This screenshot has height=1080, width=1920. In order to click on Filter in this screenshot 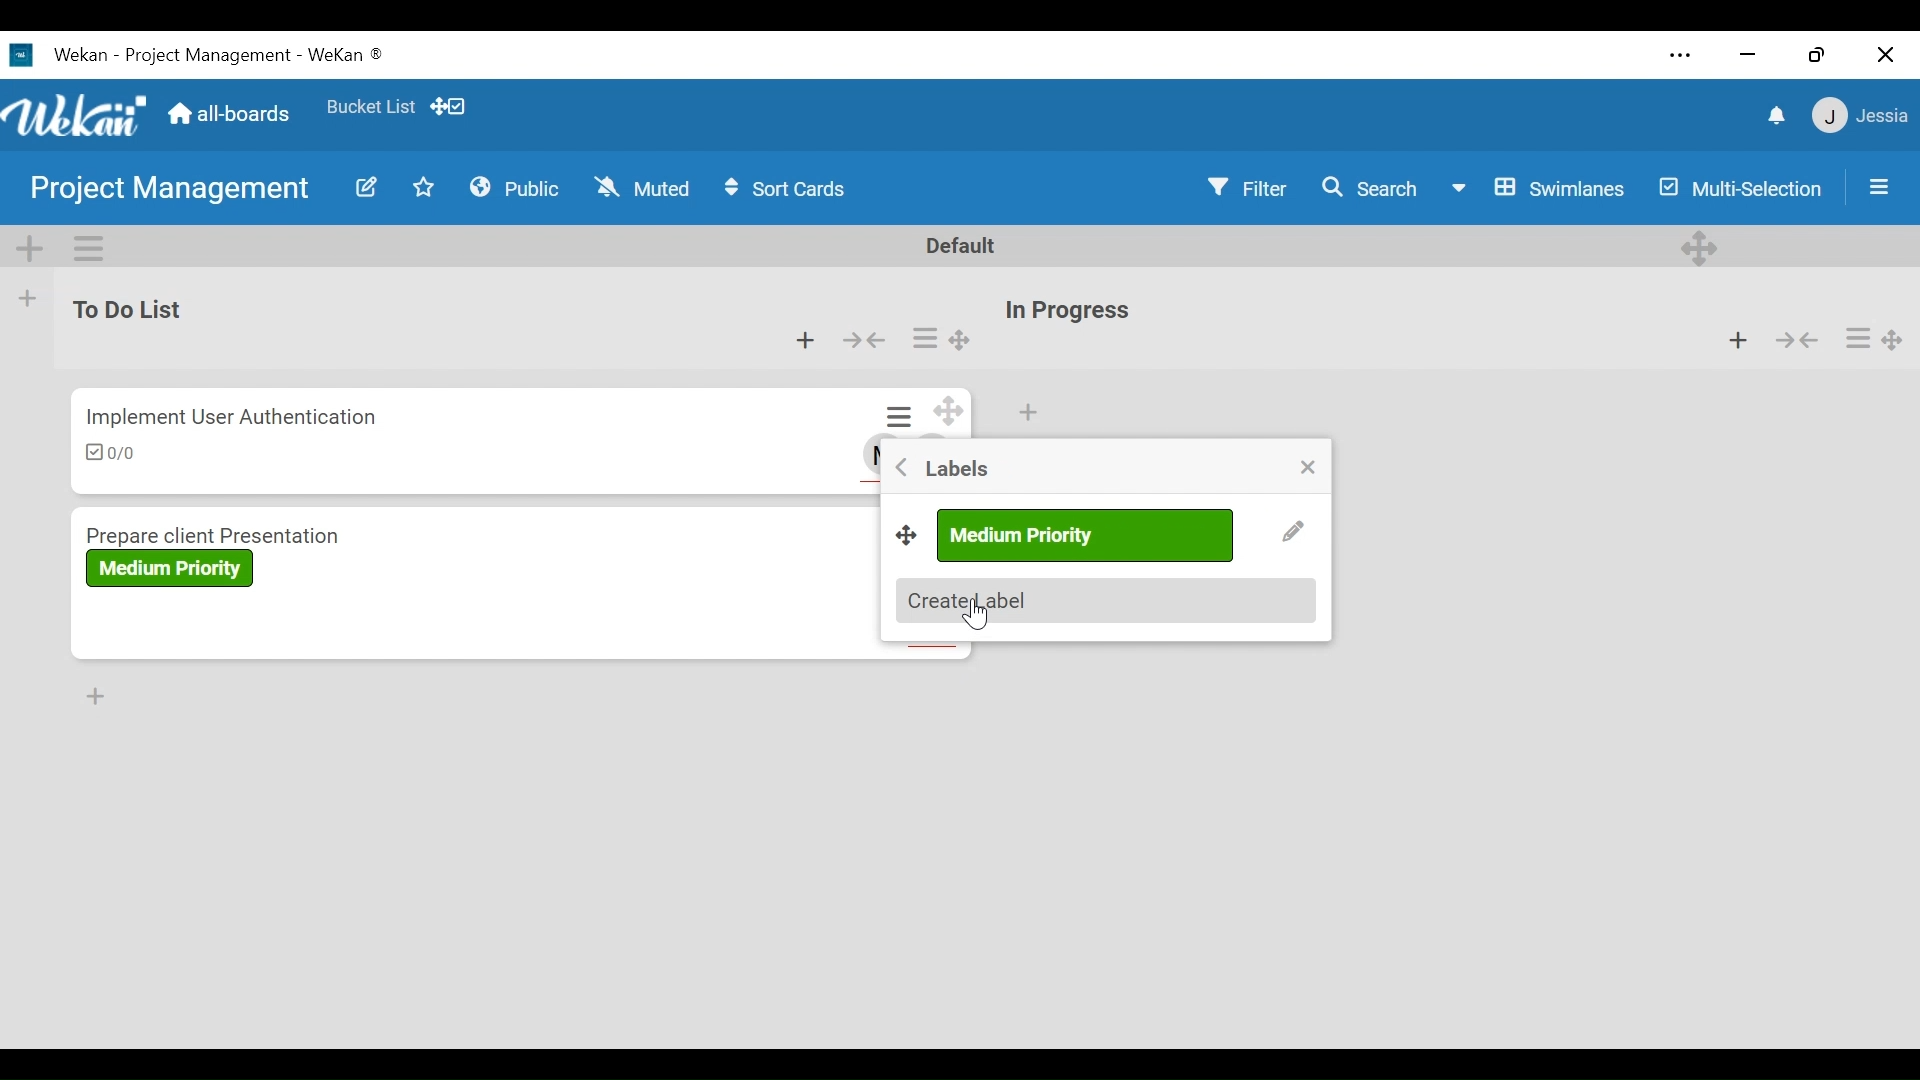, I will do `click(1250, 187)`.